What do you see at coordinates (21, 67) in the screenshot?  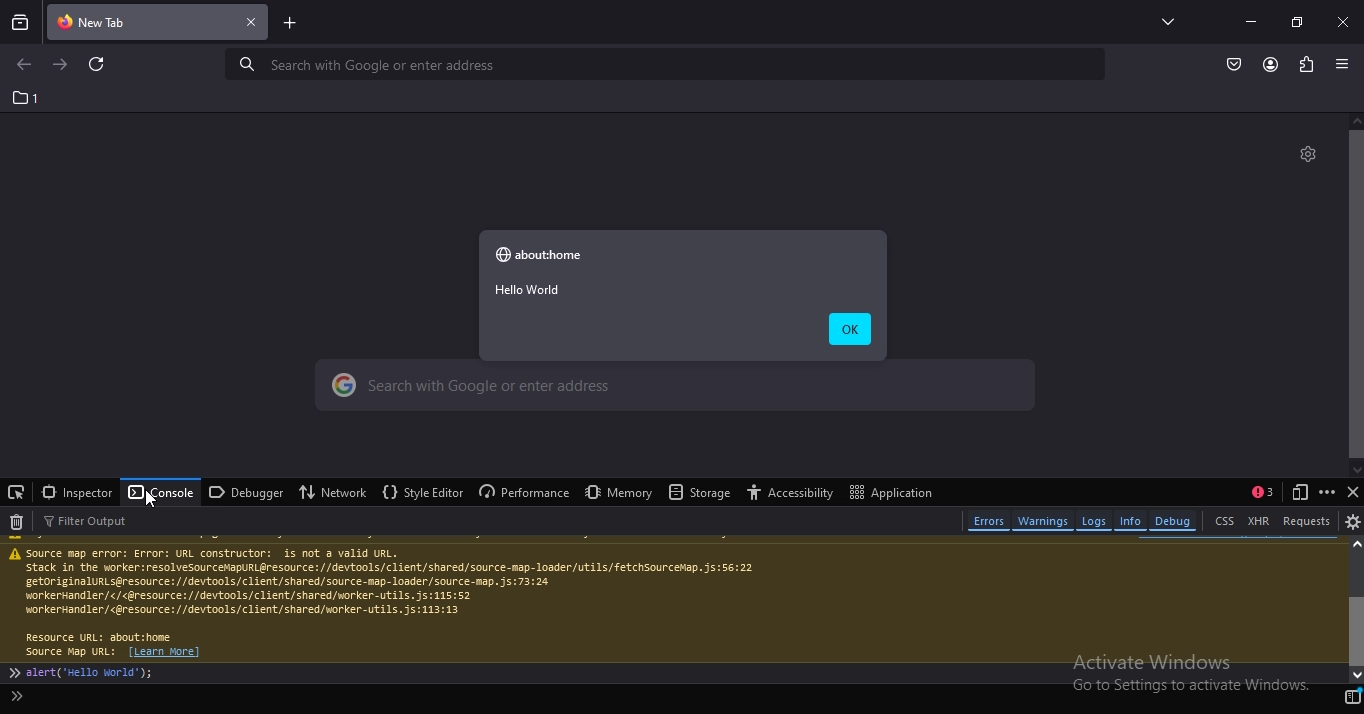 I see `go to previous page` at bounding box center [21, 67].